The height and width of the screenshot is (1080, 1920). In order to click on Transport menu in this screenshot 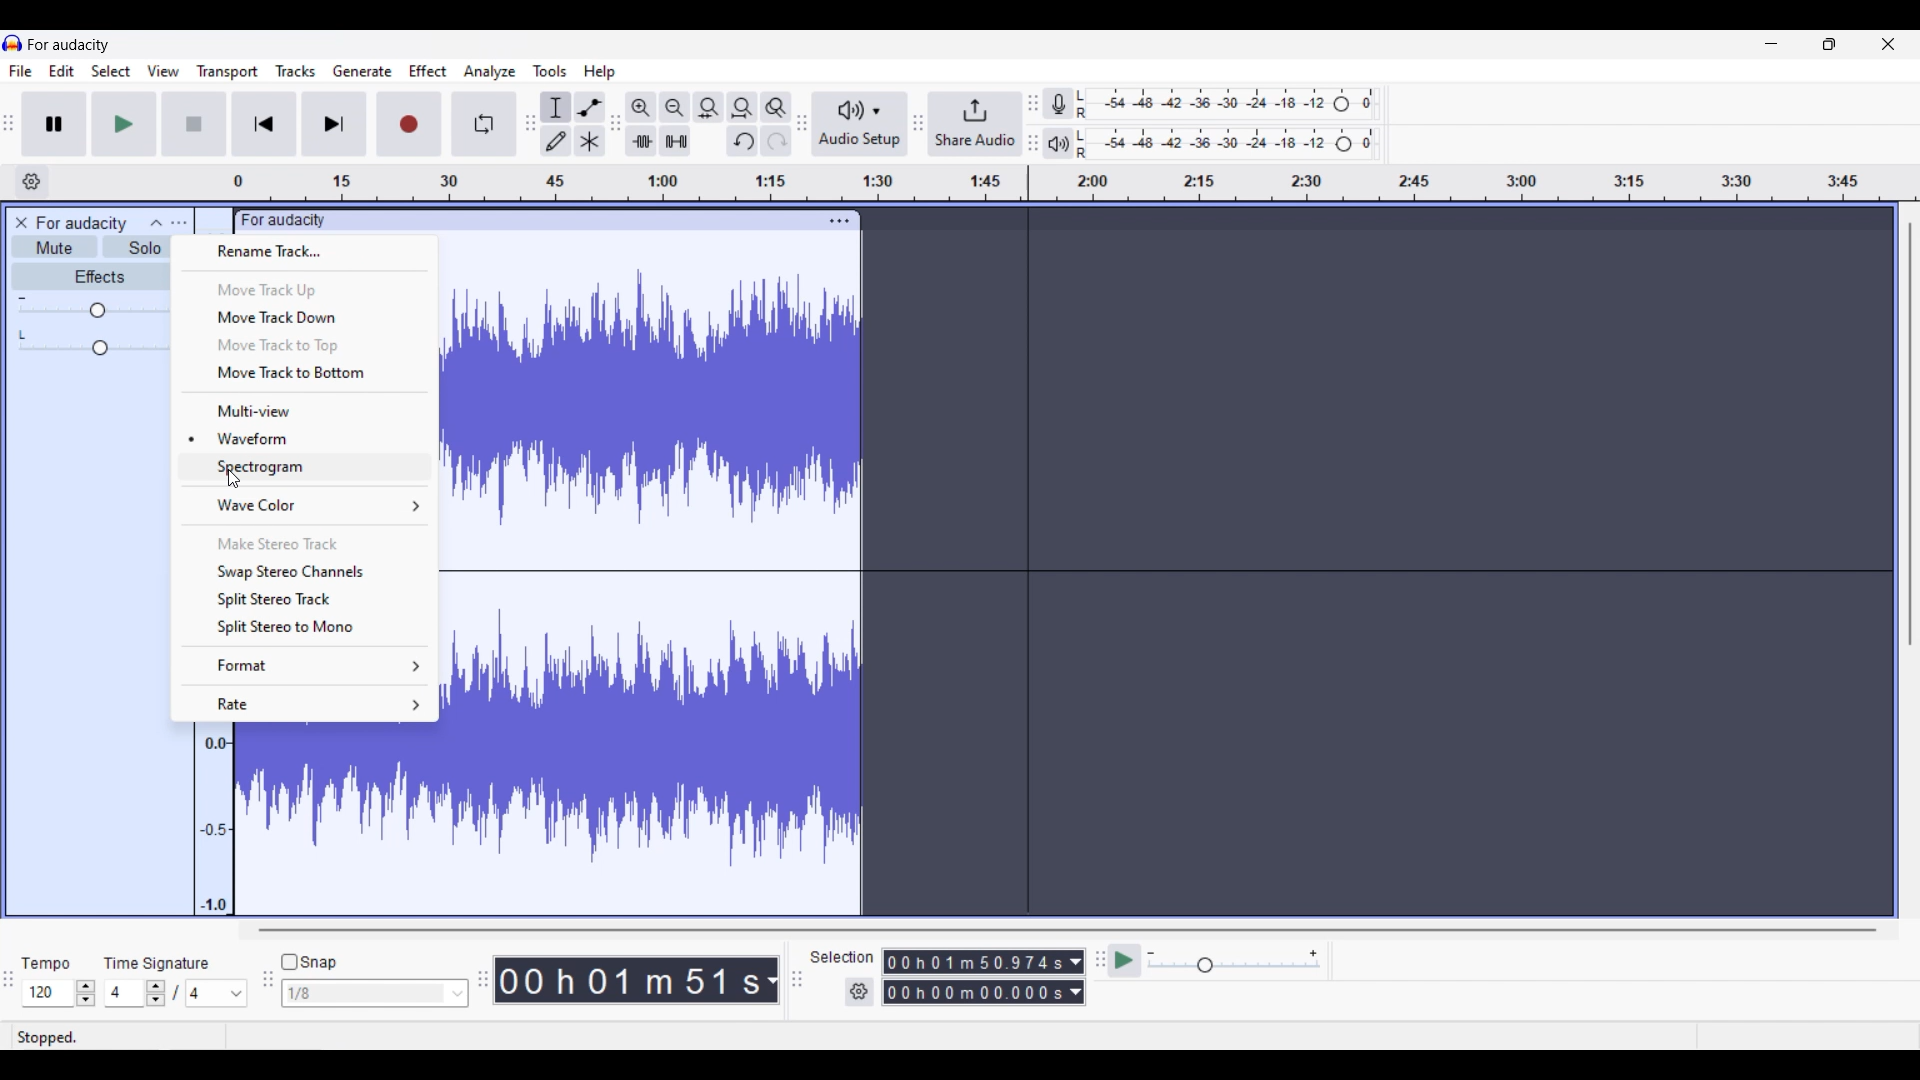, I will do `click(226, 71)`.